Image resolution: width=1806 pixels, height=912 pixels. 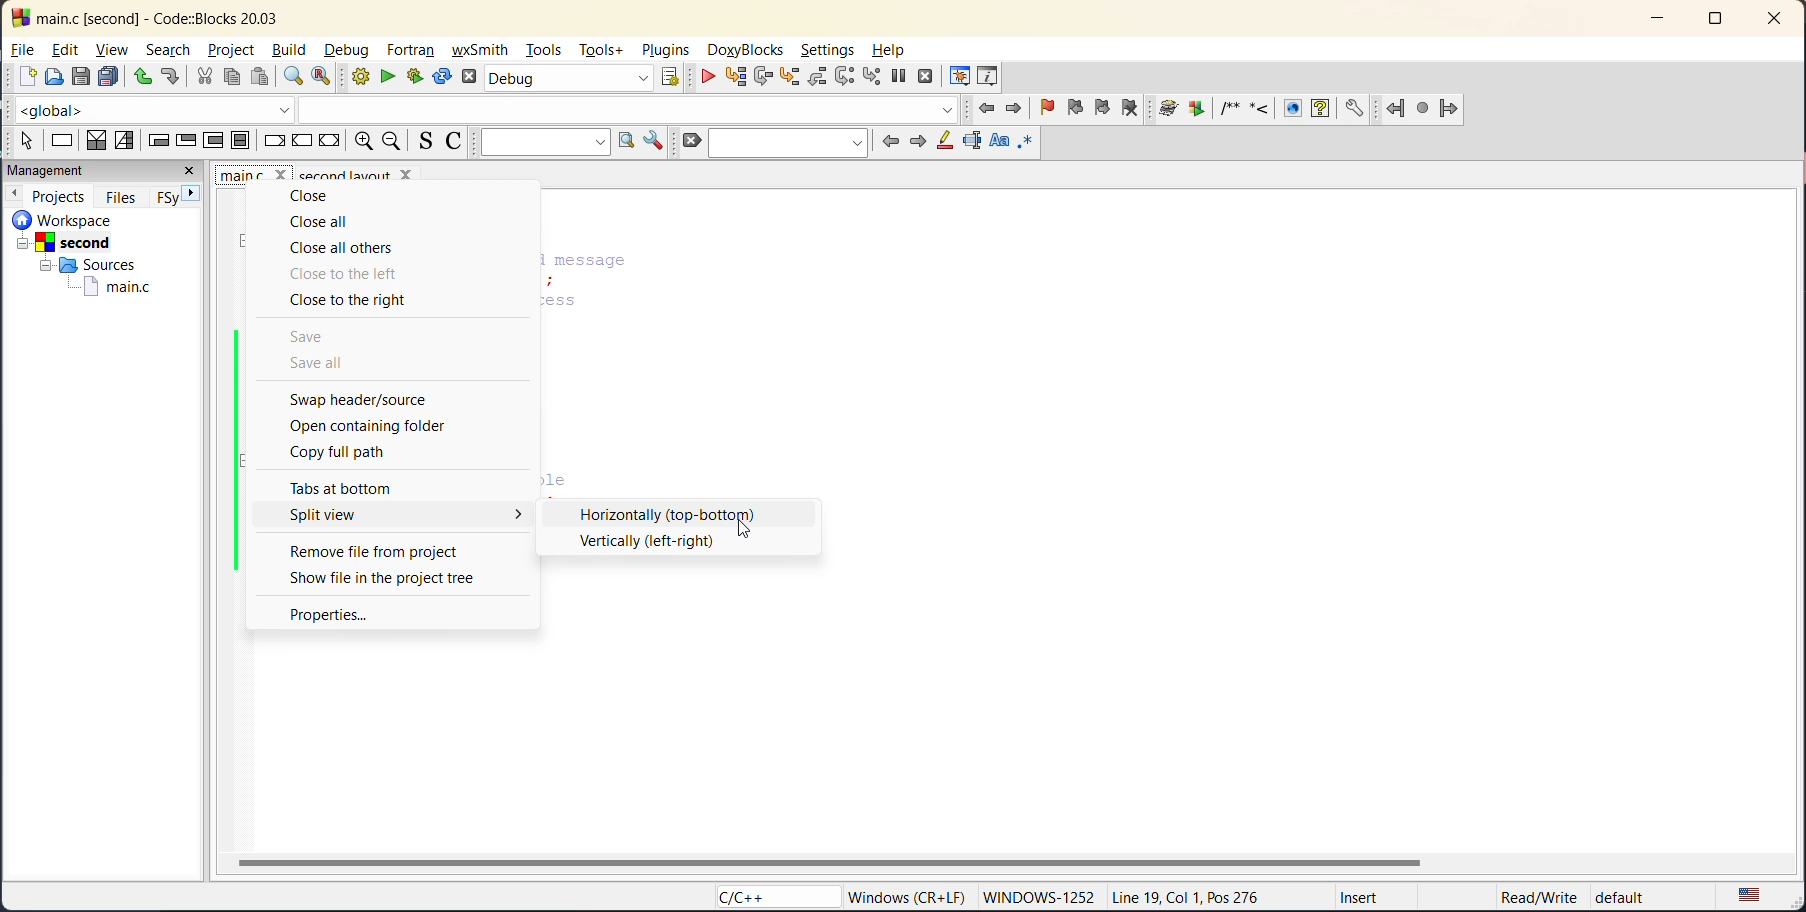 What do you see at coordinates (51, 76) in the screenshot?
I see `open` at bounding box center [51, 76].